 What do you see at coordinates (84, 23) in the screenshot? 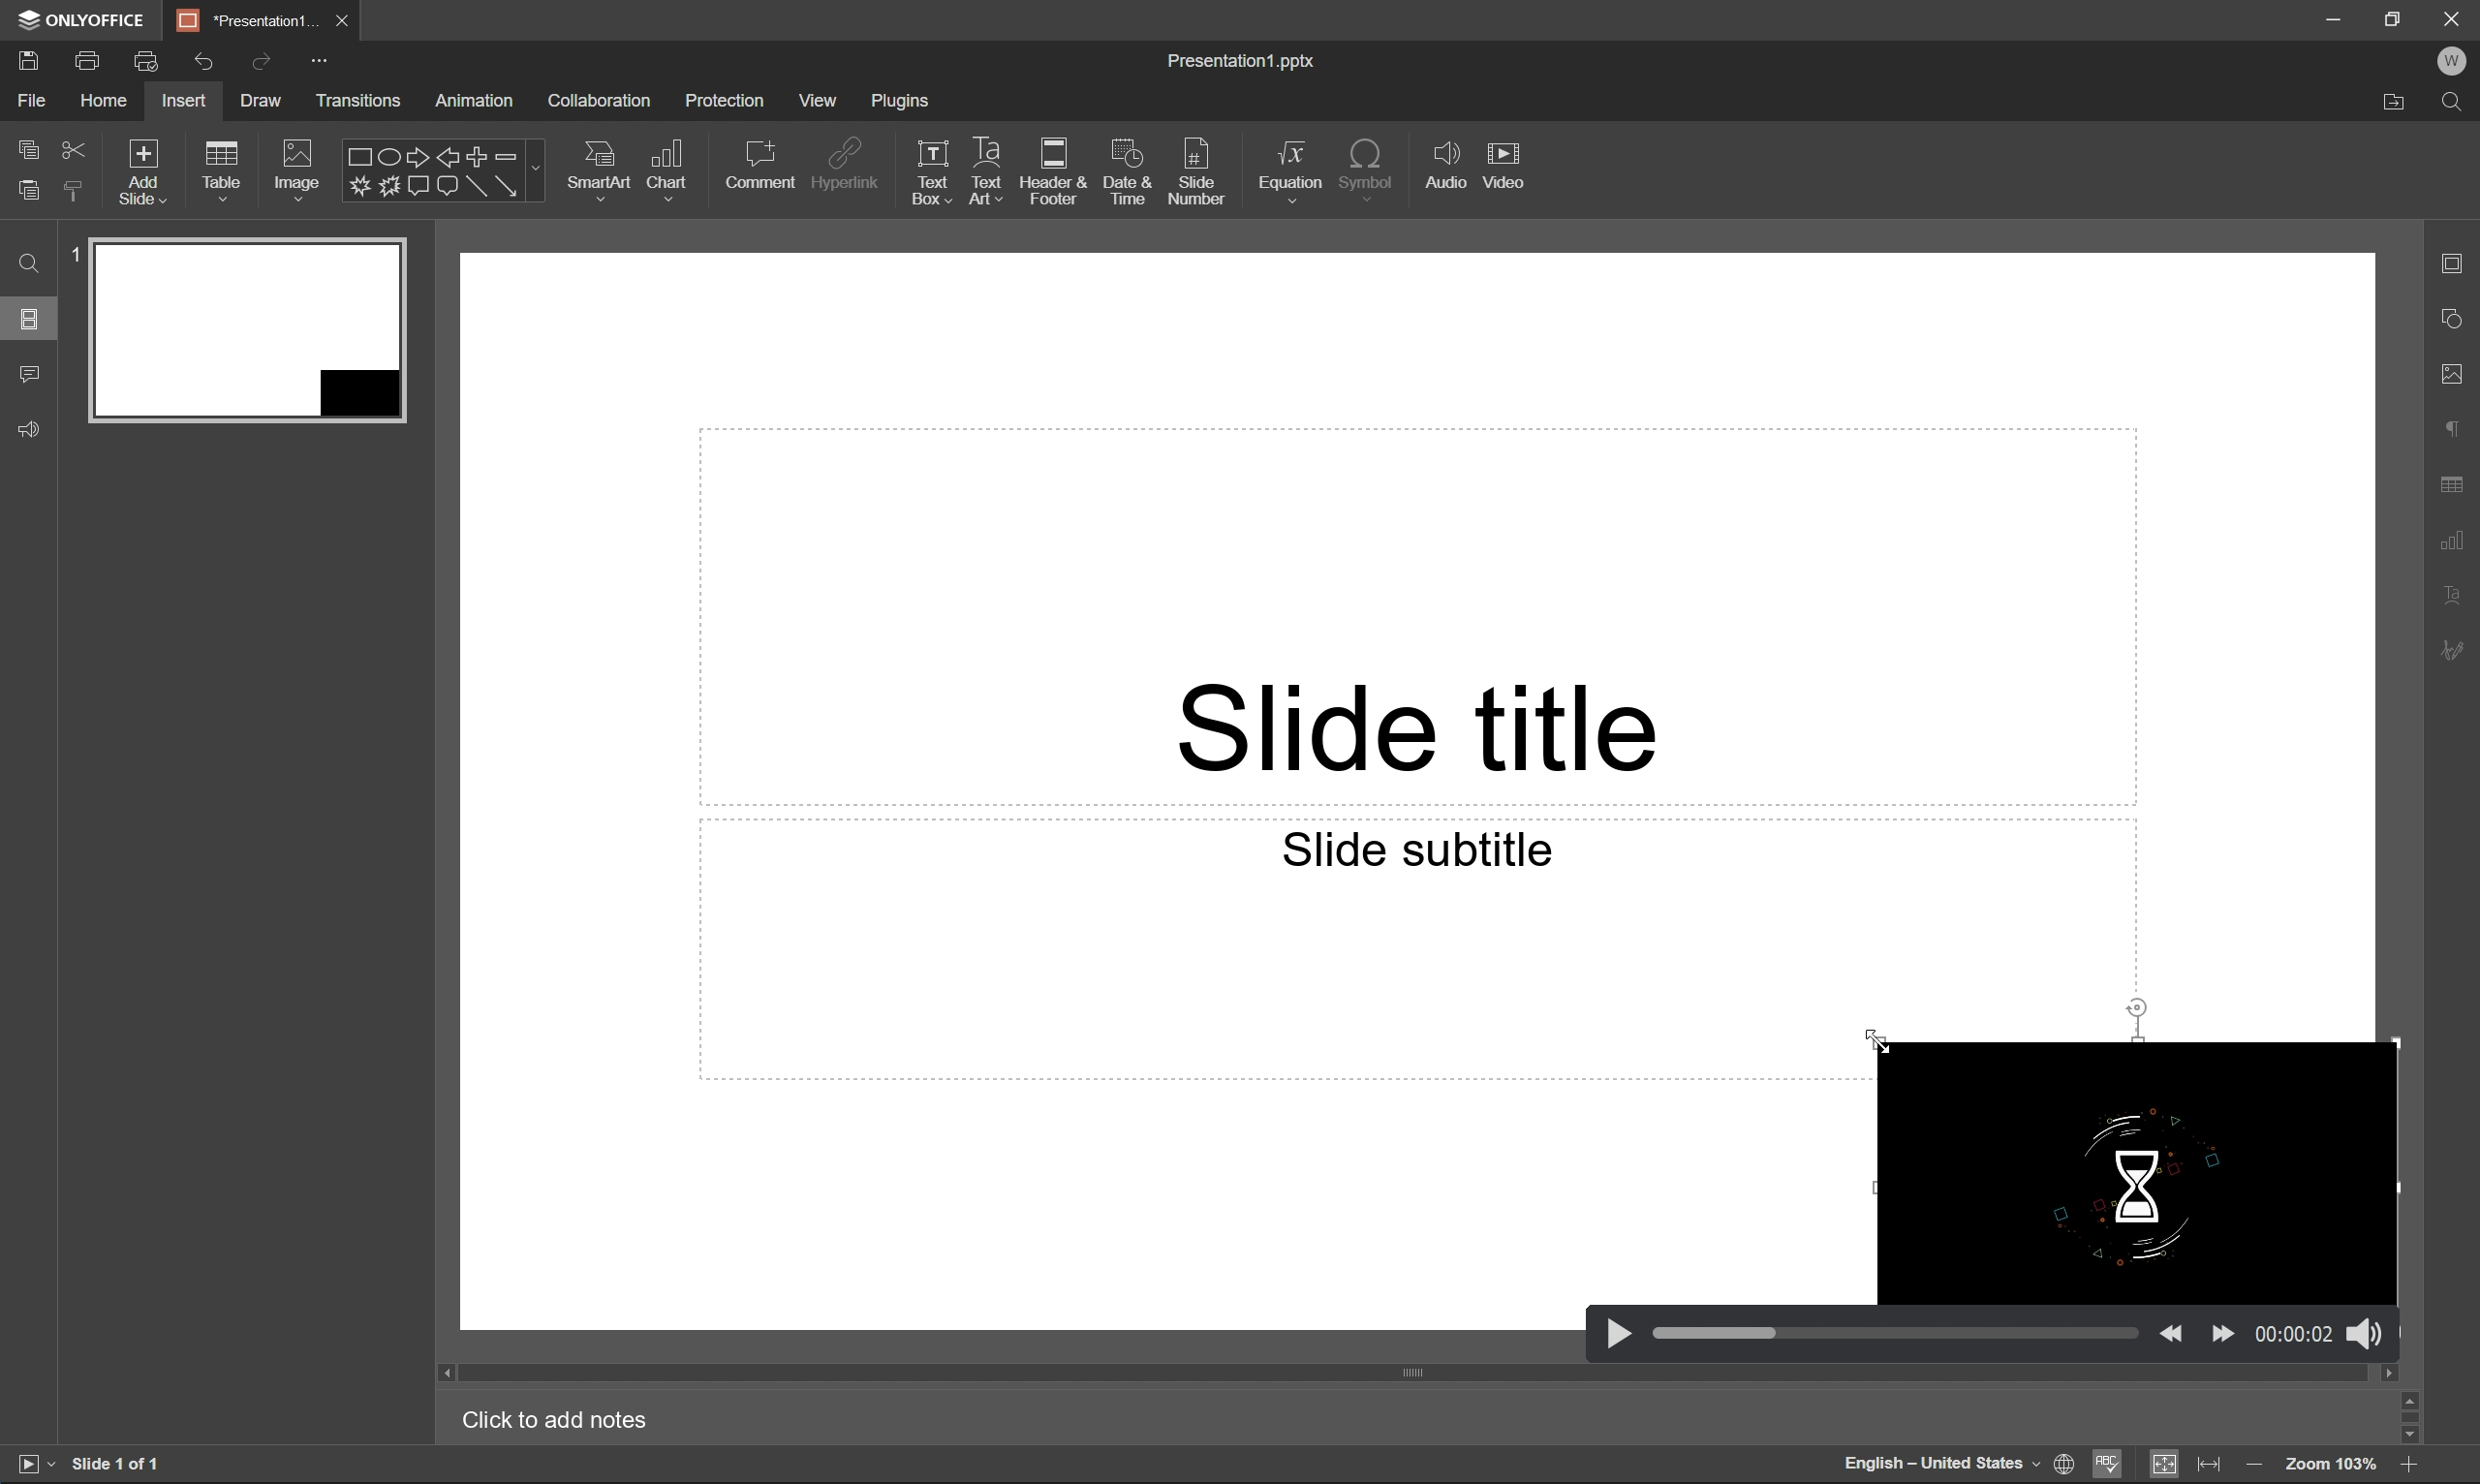
I see `ONLYOFFICE` at bounding box center [84, 23].